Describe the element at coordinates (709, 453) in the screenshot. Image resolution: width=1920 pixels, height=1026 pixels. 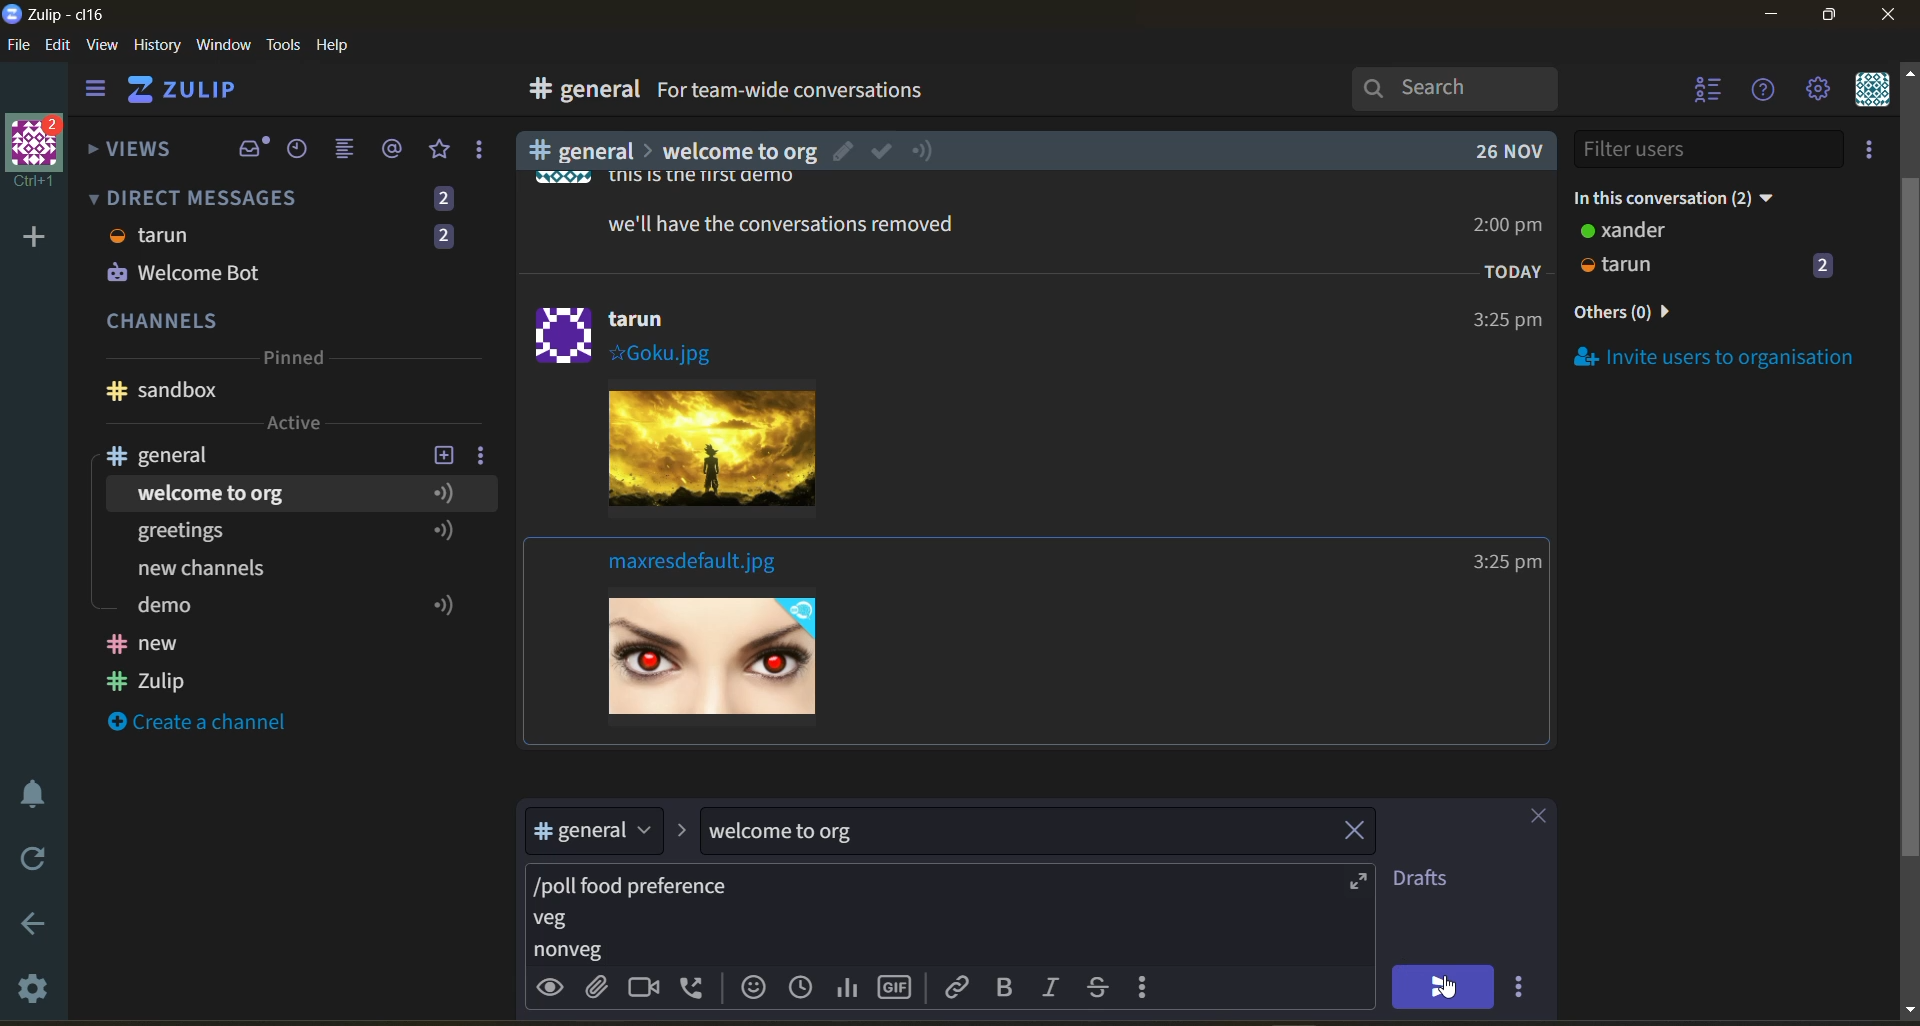
I see `image` at that location.